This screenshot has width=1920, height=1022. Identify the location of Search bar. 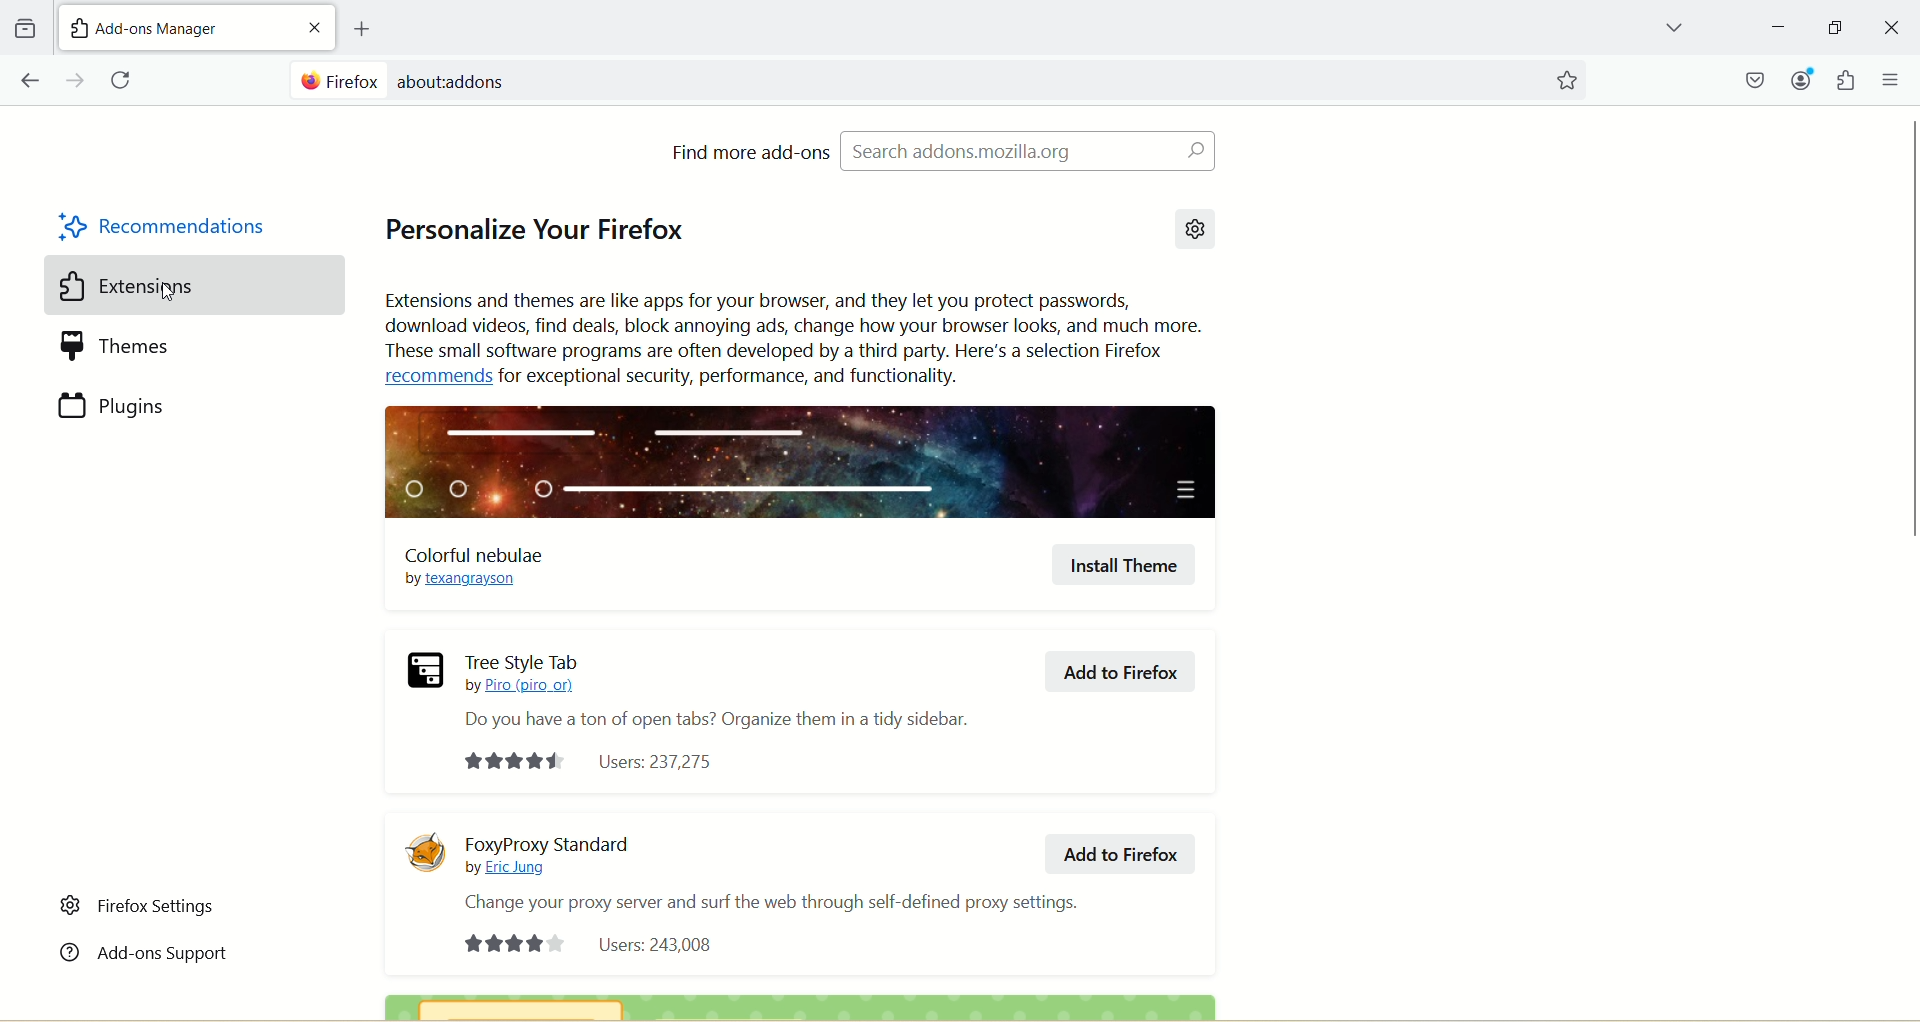
(911, 80).